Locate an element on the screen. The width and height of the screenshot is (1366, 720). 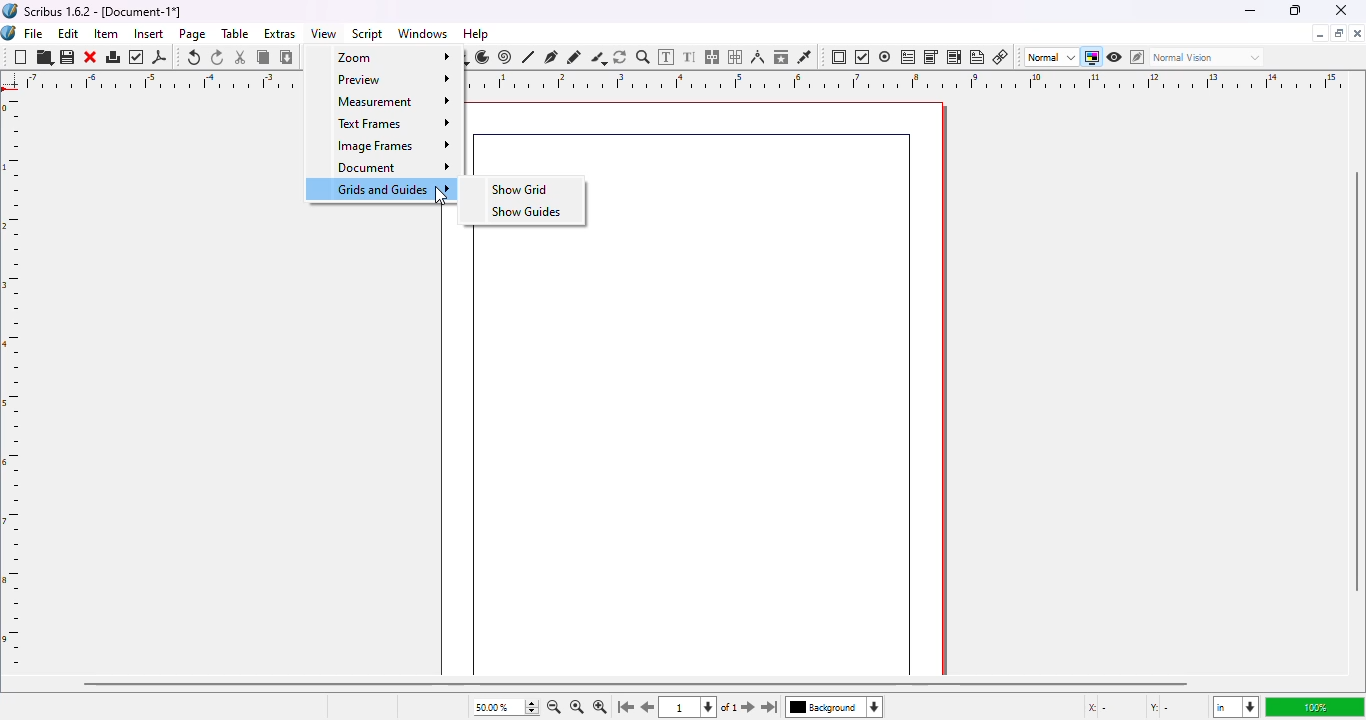
measurements is located at coordinates (758, 57).